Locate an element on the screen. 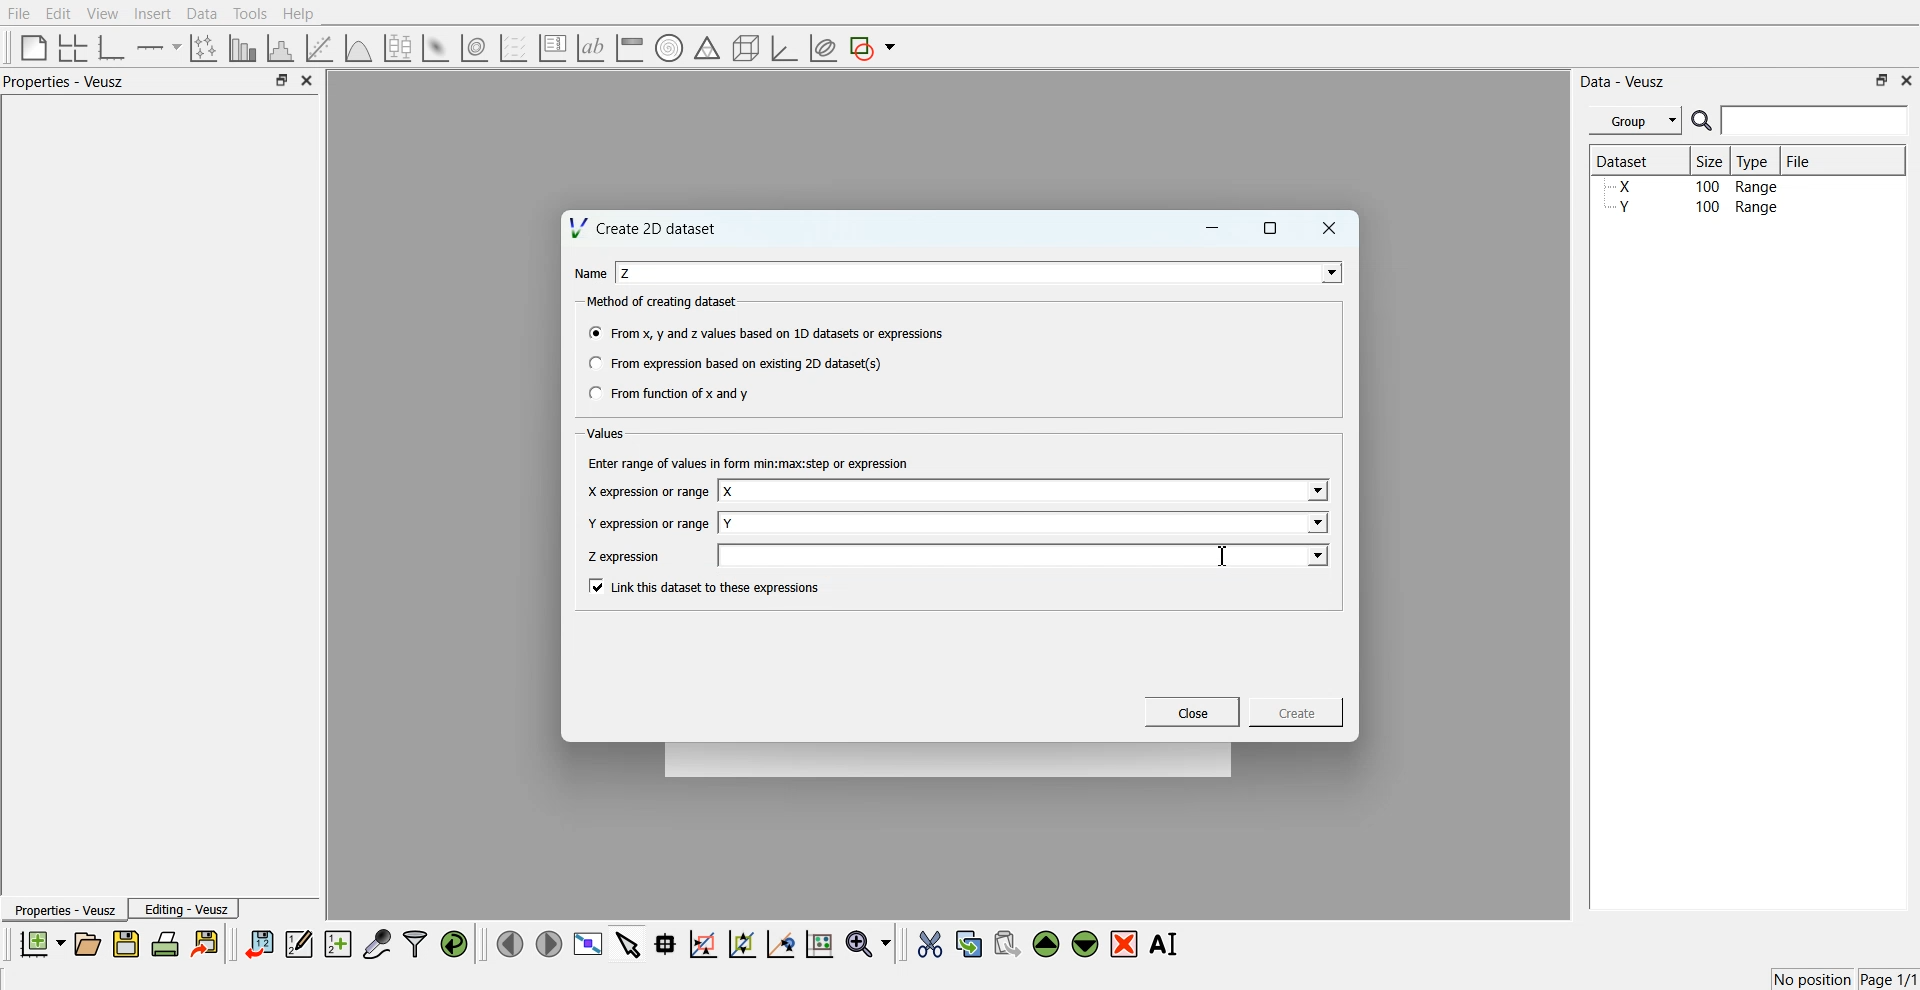  Zoom function menu is located at coordinates (871, 943).